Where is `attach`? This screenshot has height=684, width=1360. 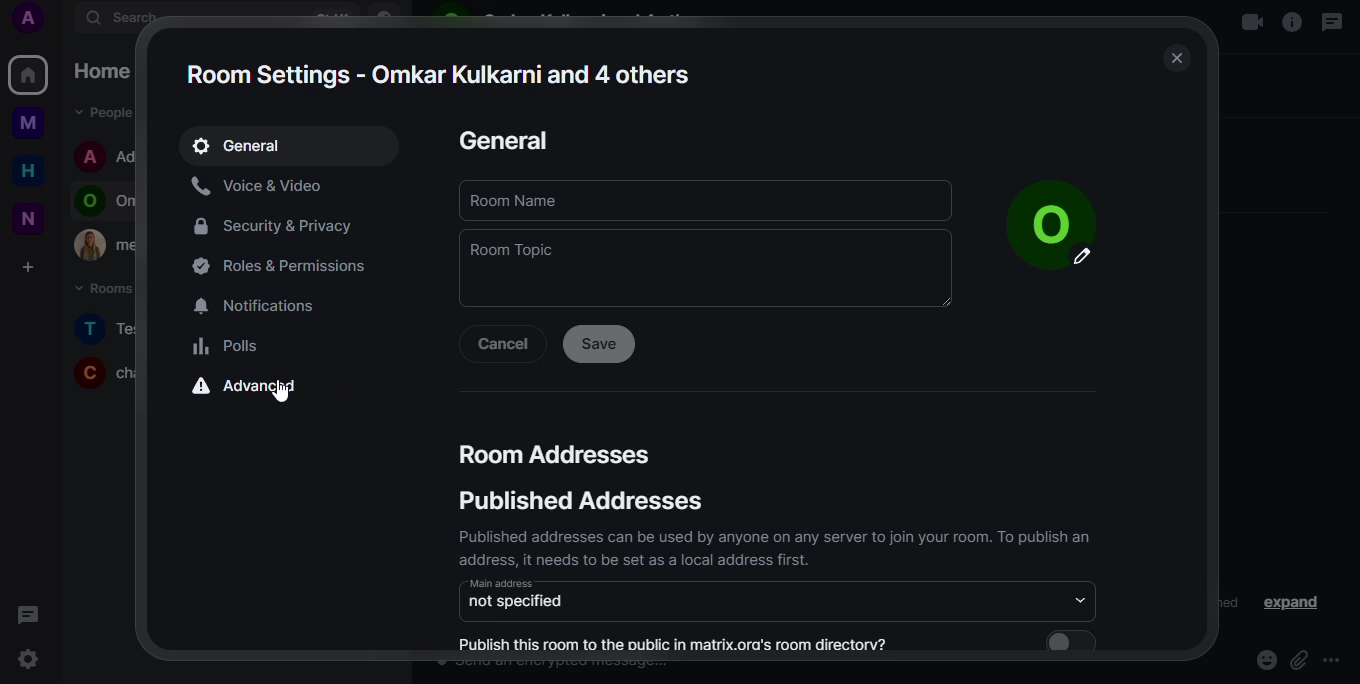
attach is located at coordinates (1298, 661).